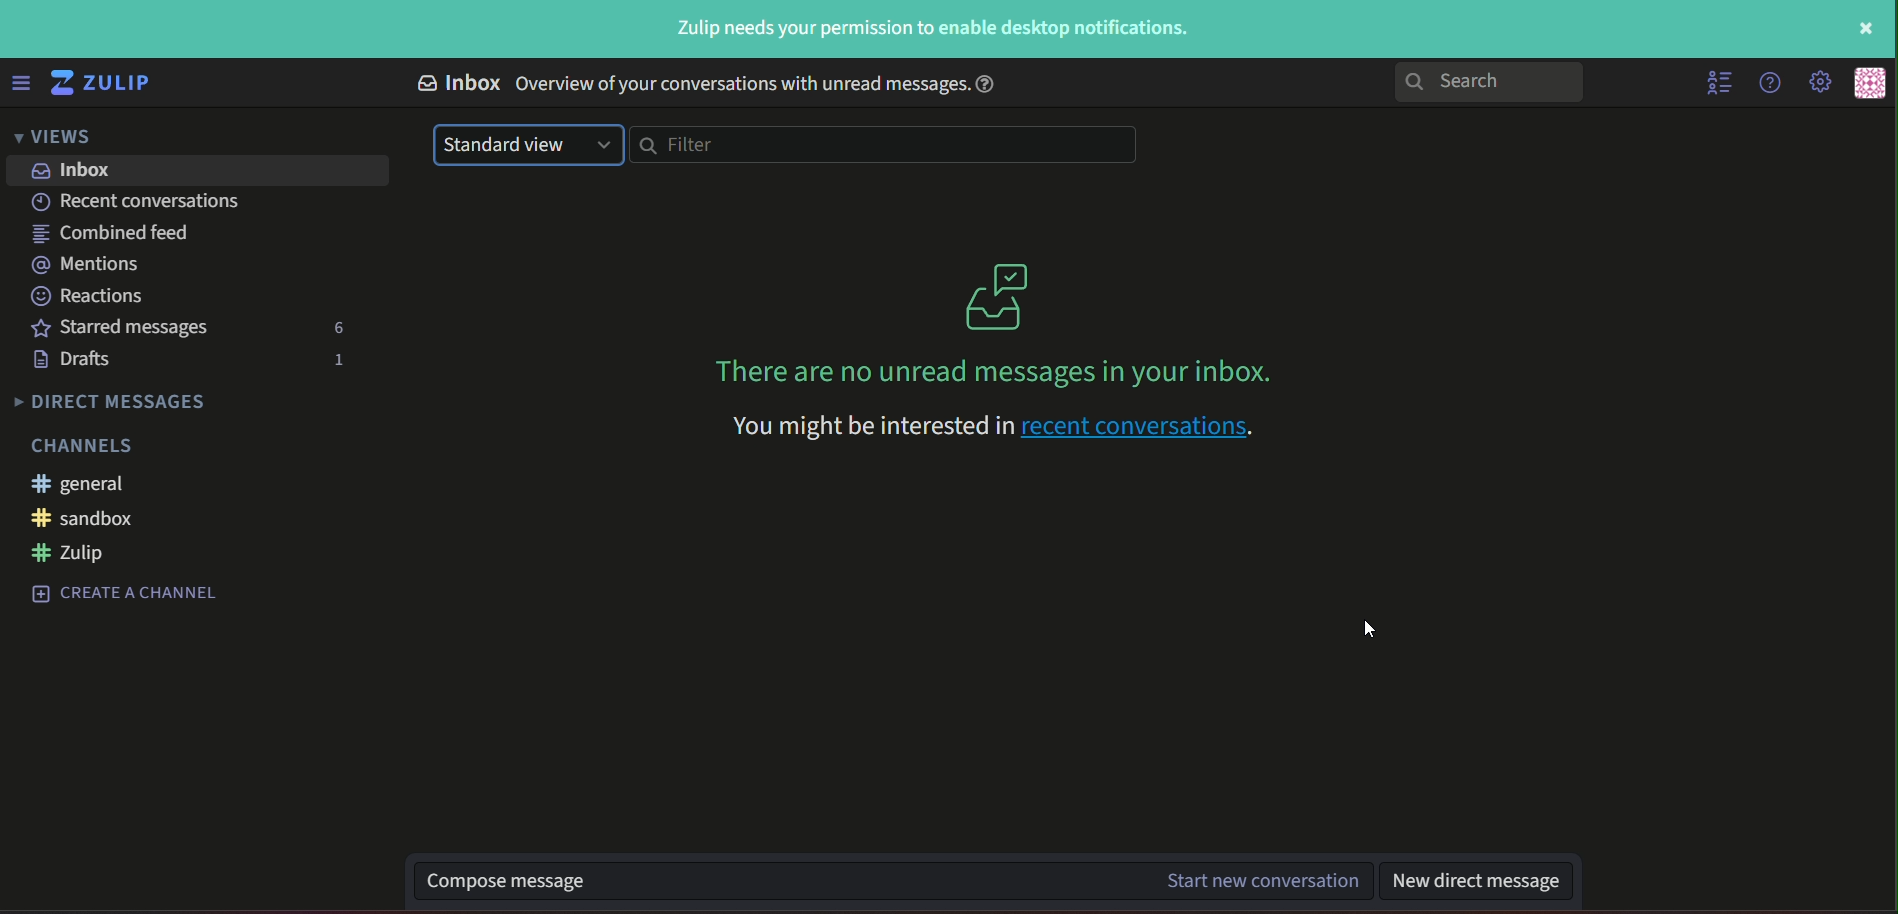 The height and width of the screenshot is (914, 1898). What do you see at coordinates (141, 202) in the screenshot?
I see `text` at bounding box center [141, 202].